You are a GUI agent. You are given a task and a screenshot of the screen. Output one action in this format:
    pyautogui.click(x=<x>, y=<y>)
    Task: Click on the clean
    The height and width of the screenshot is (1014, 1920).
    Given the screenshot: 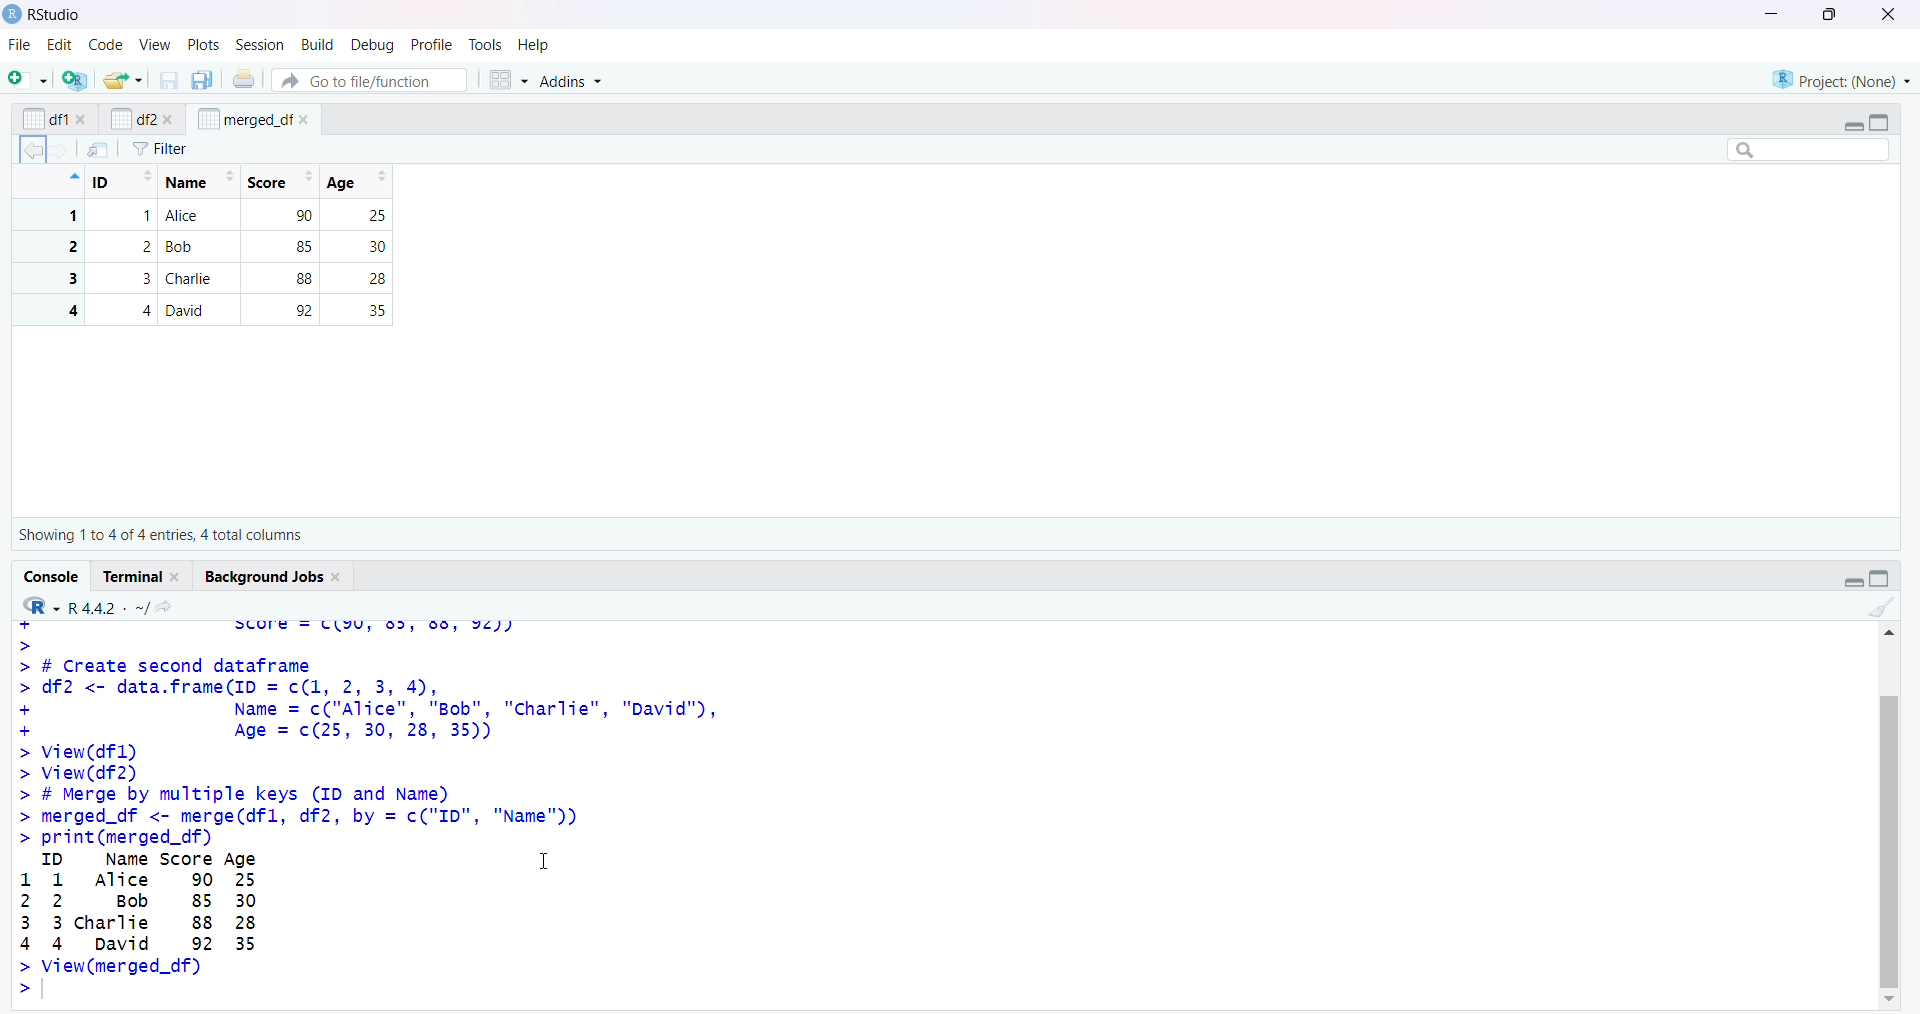 What is the action you would take?
    pyautogui.click(x=1883, y=608)
    